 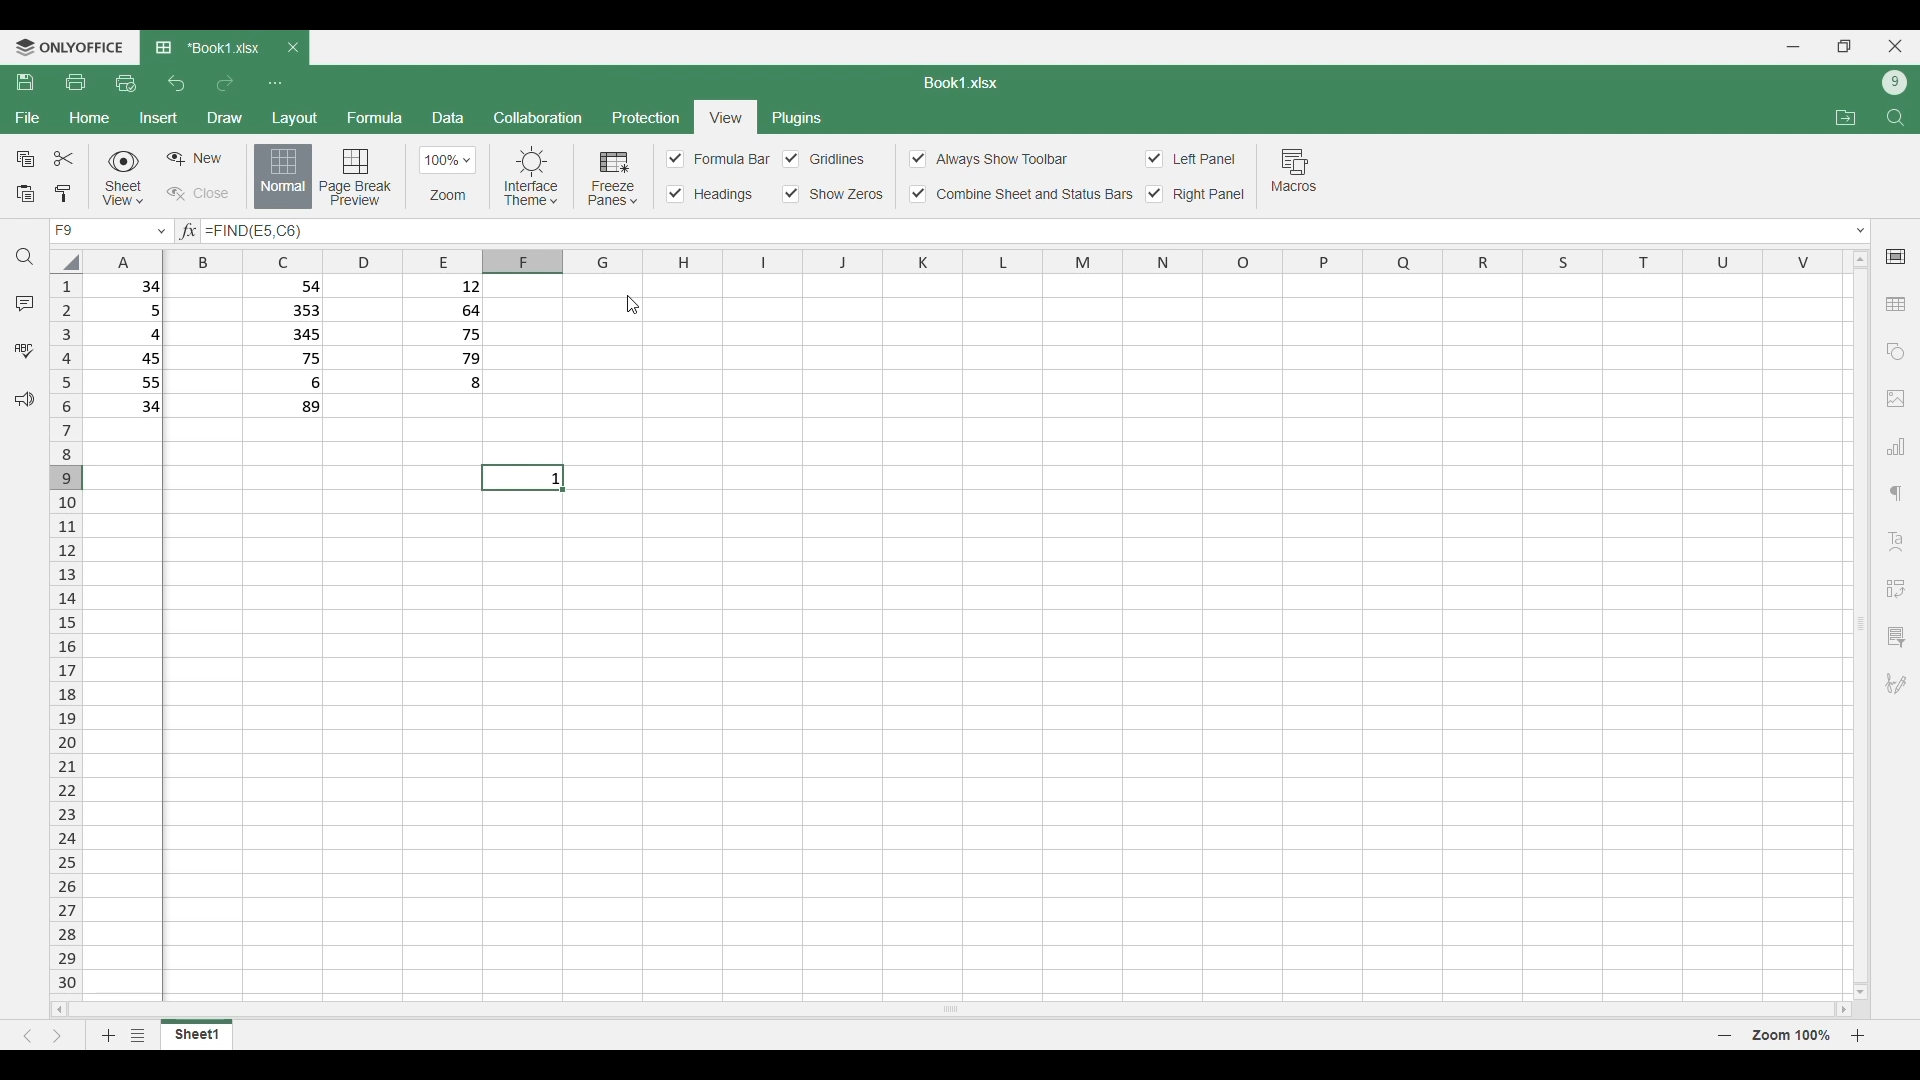 I want to click on , so click(x=711, y=195).